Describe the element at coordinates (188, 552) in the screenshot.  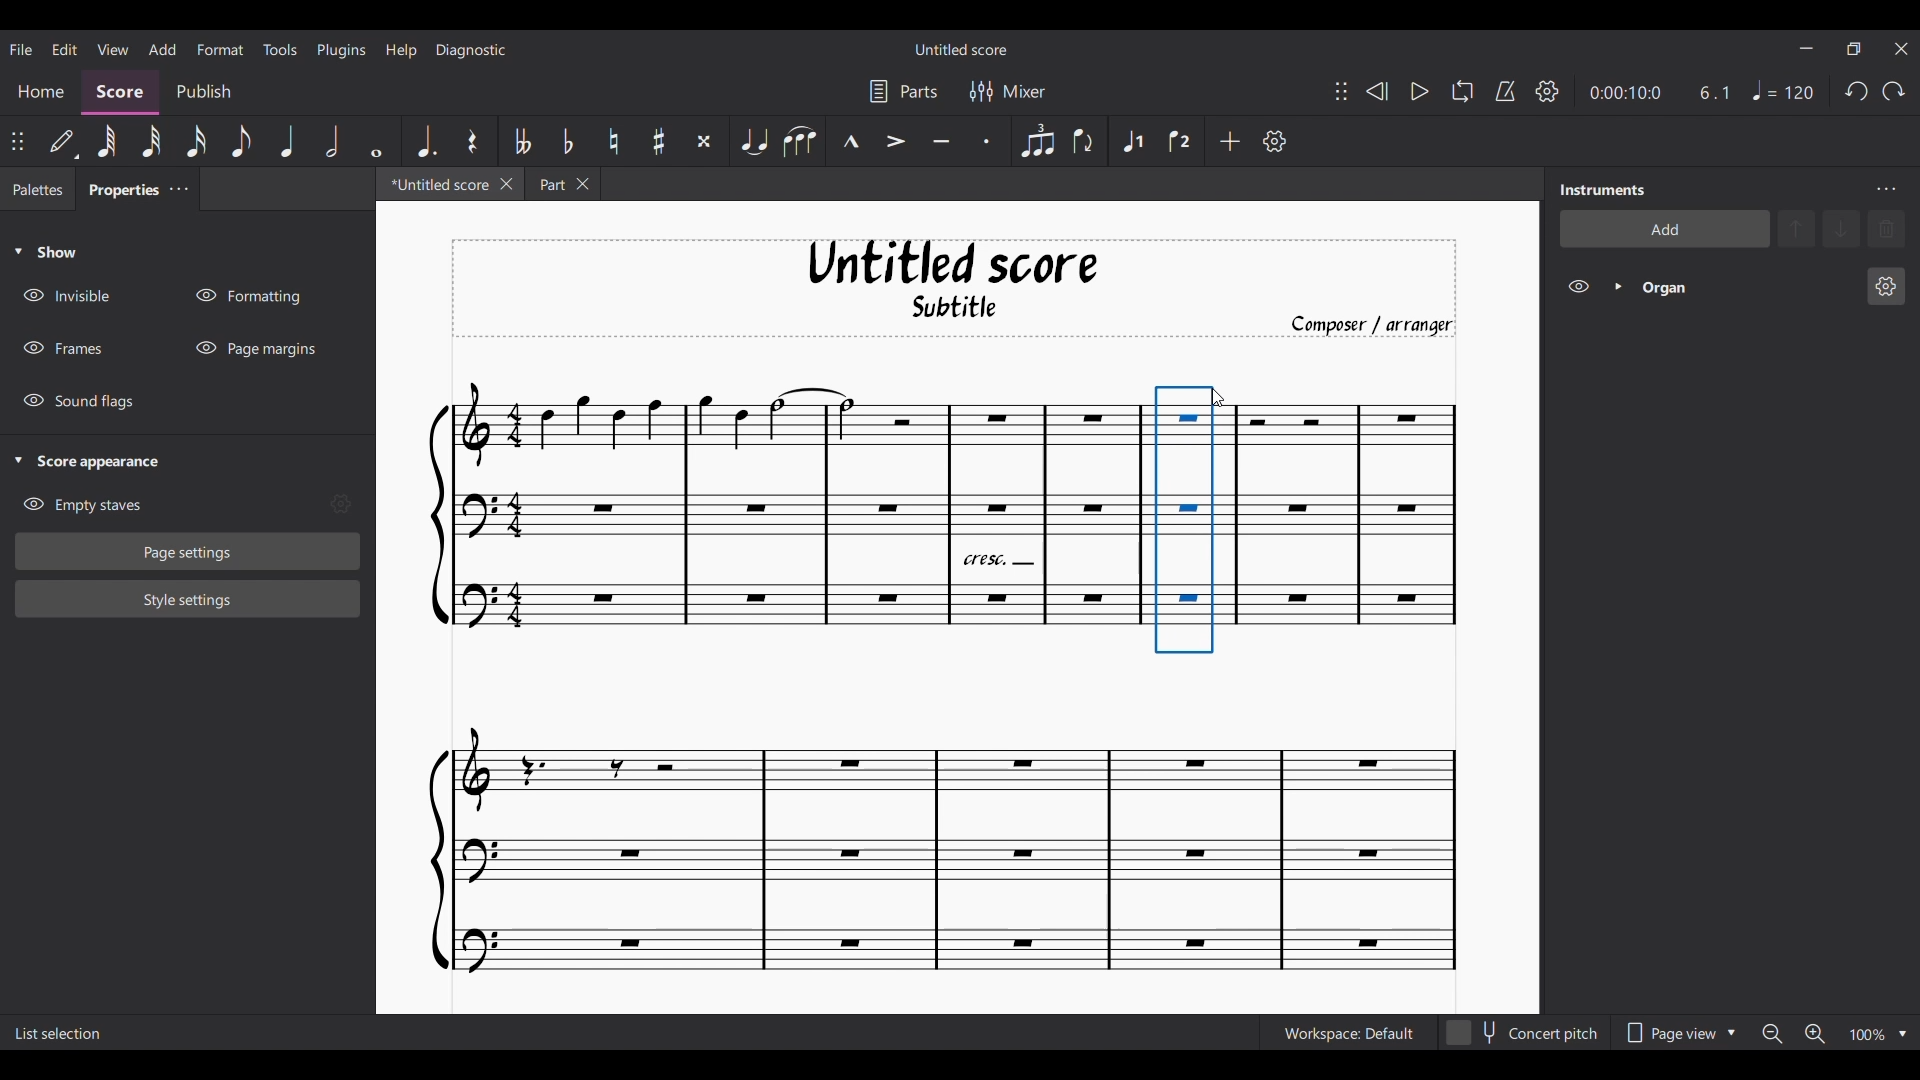
I see `Page settings` at that location.